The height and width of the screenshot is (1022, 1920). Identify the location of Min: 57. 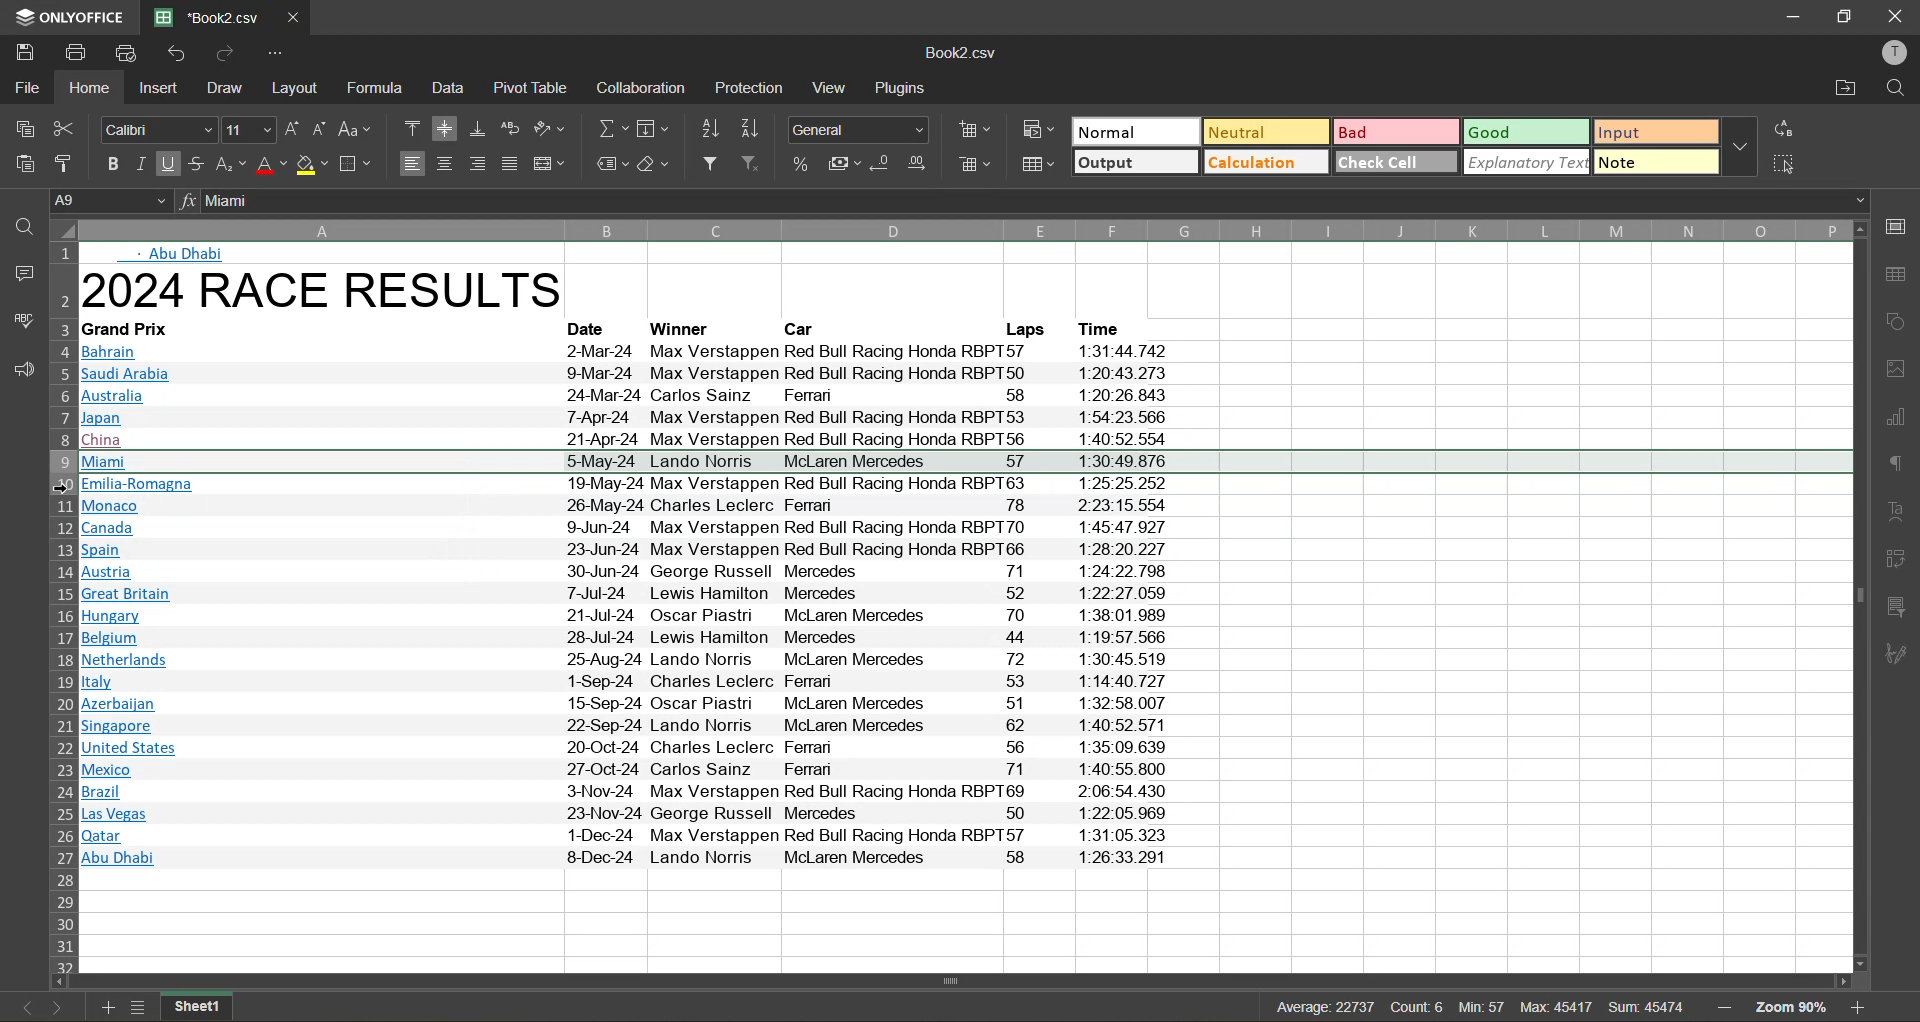
(1484, 1007).